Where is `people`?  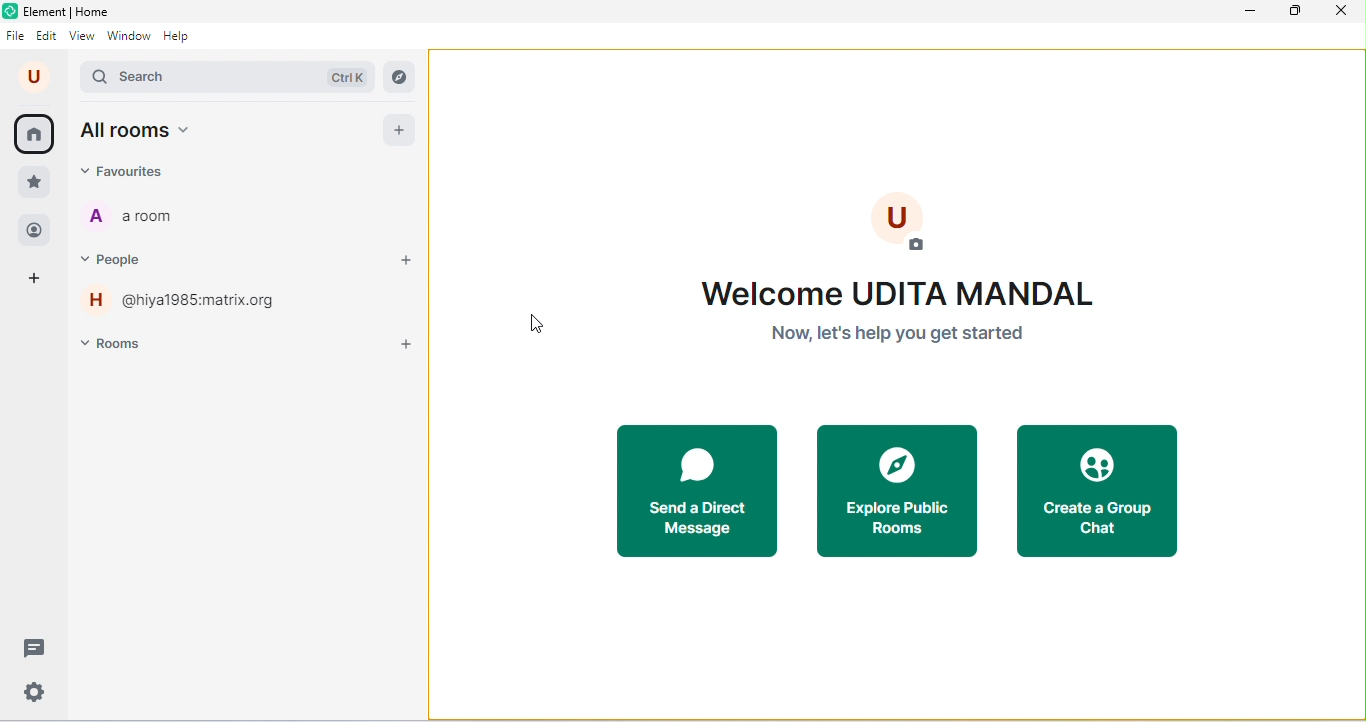
people is located at coordinates (33, 231).